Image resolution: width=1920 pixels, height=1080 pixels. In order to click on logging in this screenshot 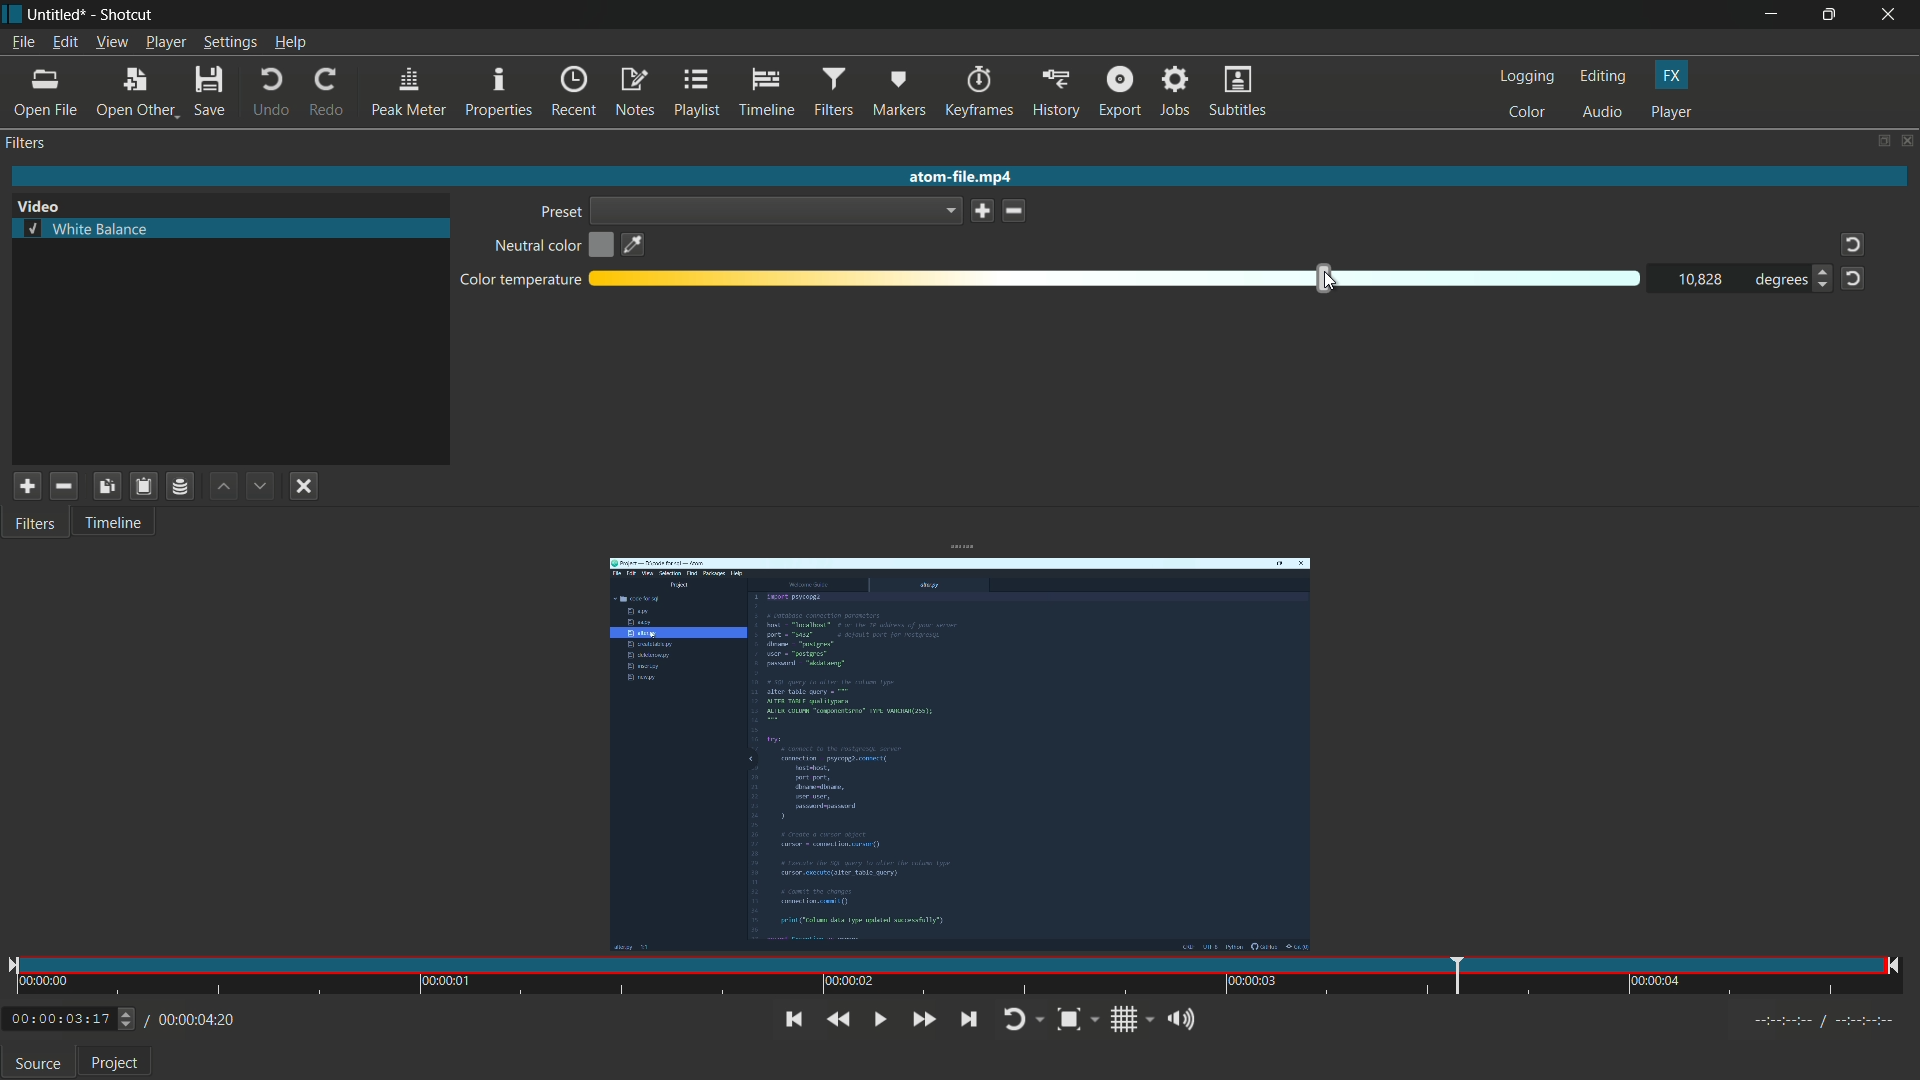, I will do `click(1528, 77)`.